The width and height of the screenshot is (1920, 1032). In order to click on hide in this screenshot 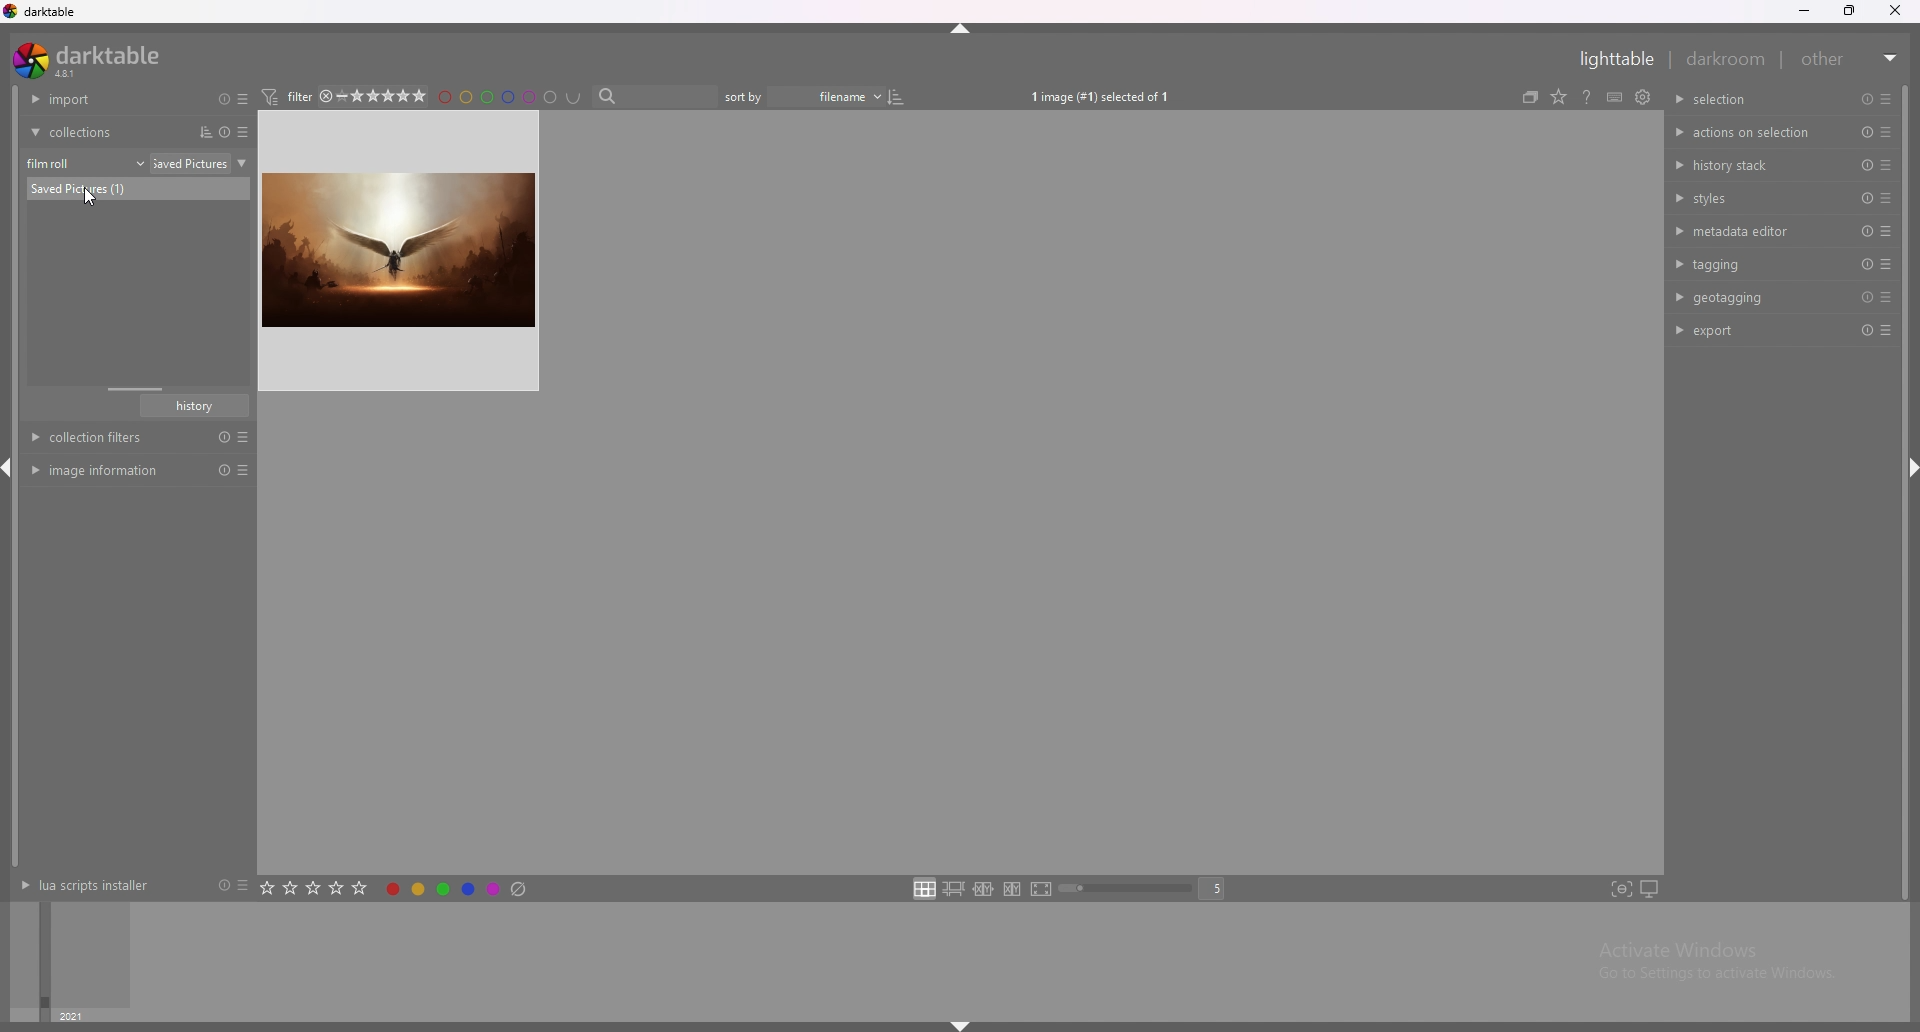, I will do `click(960, 32)`.